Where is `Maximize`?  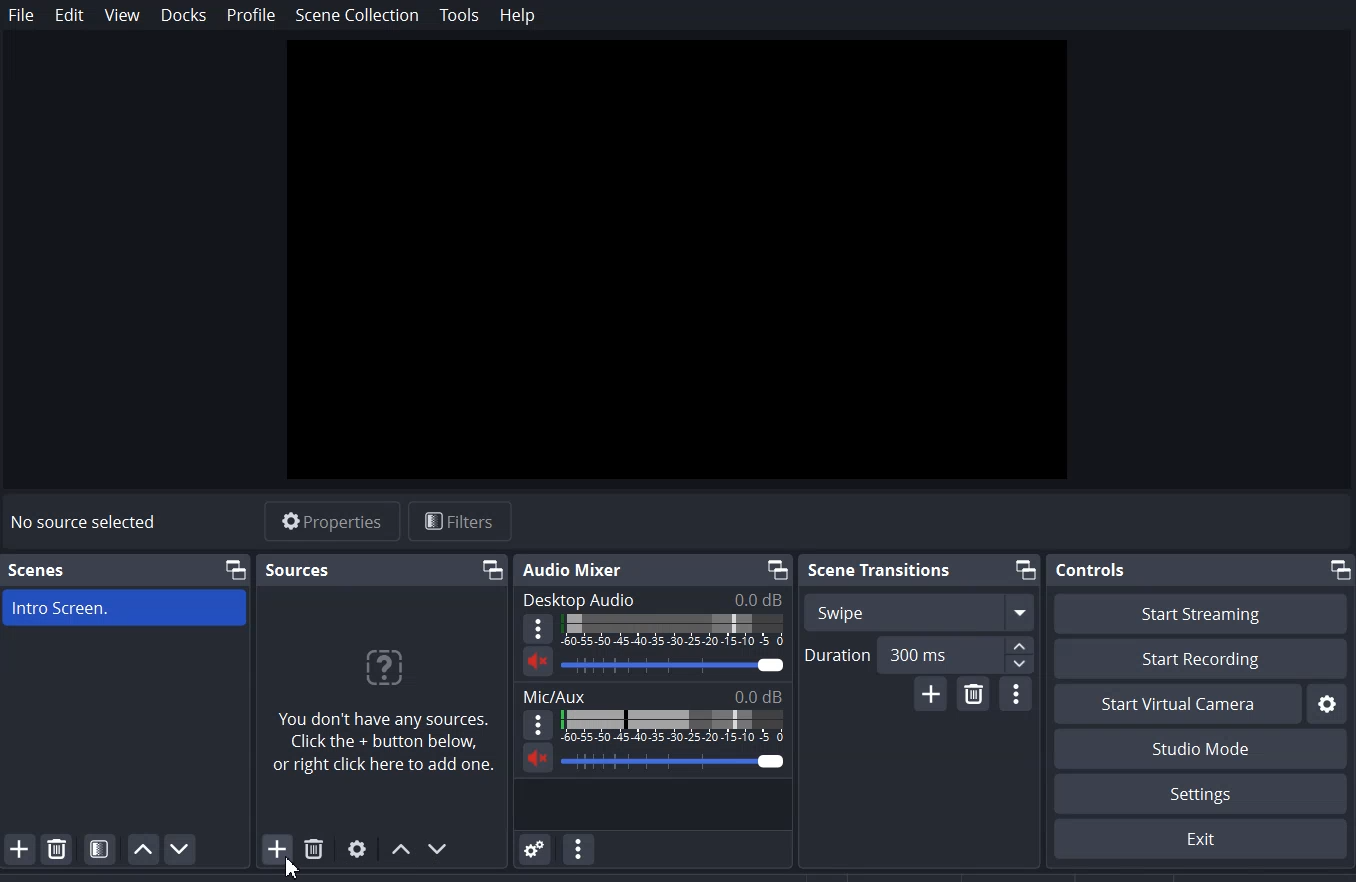
Maximize is located at coordinates (778, 569).